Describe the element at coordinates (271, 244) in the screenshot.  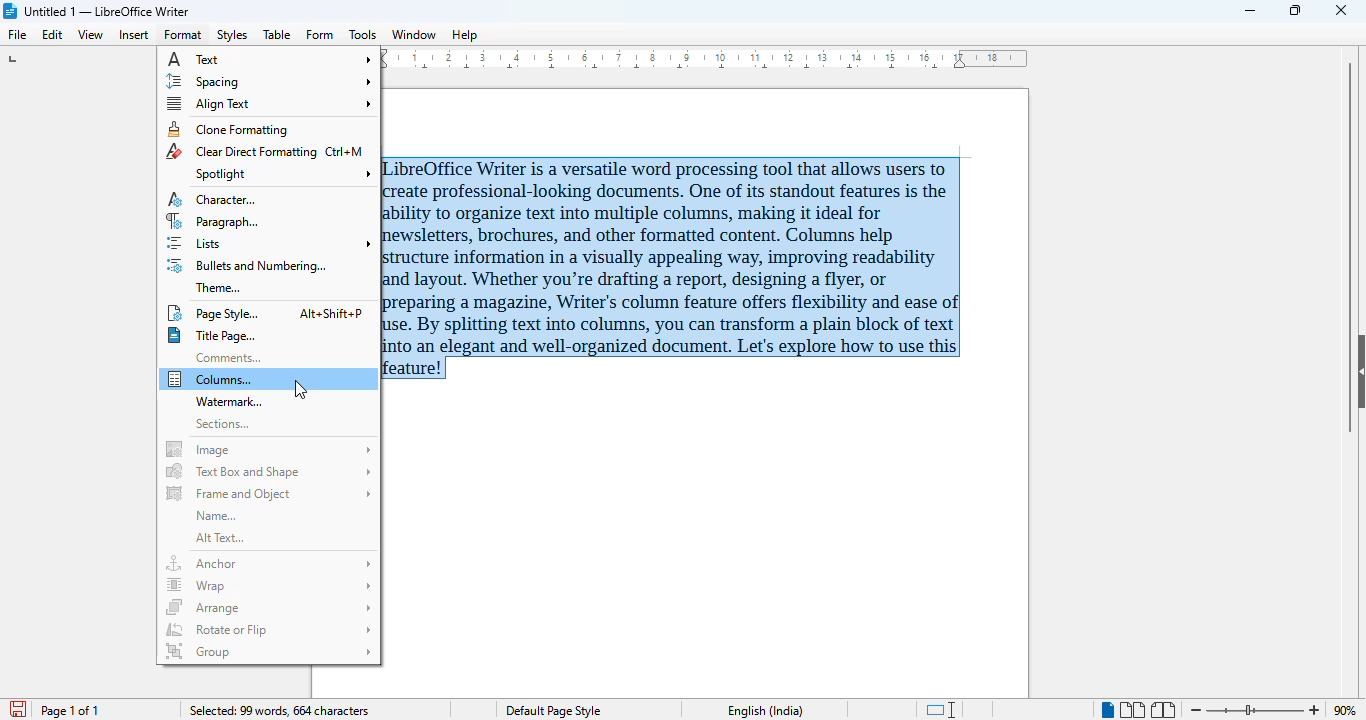
I see `lists` at that location.